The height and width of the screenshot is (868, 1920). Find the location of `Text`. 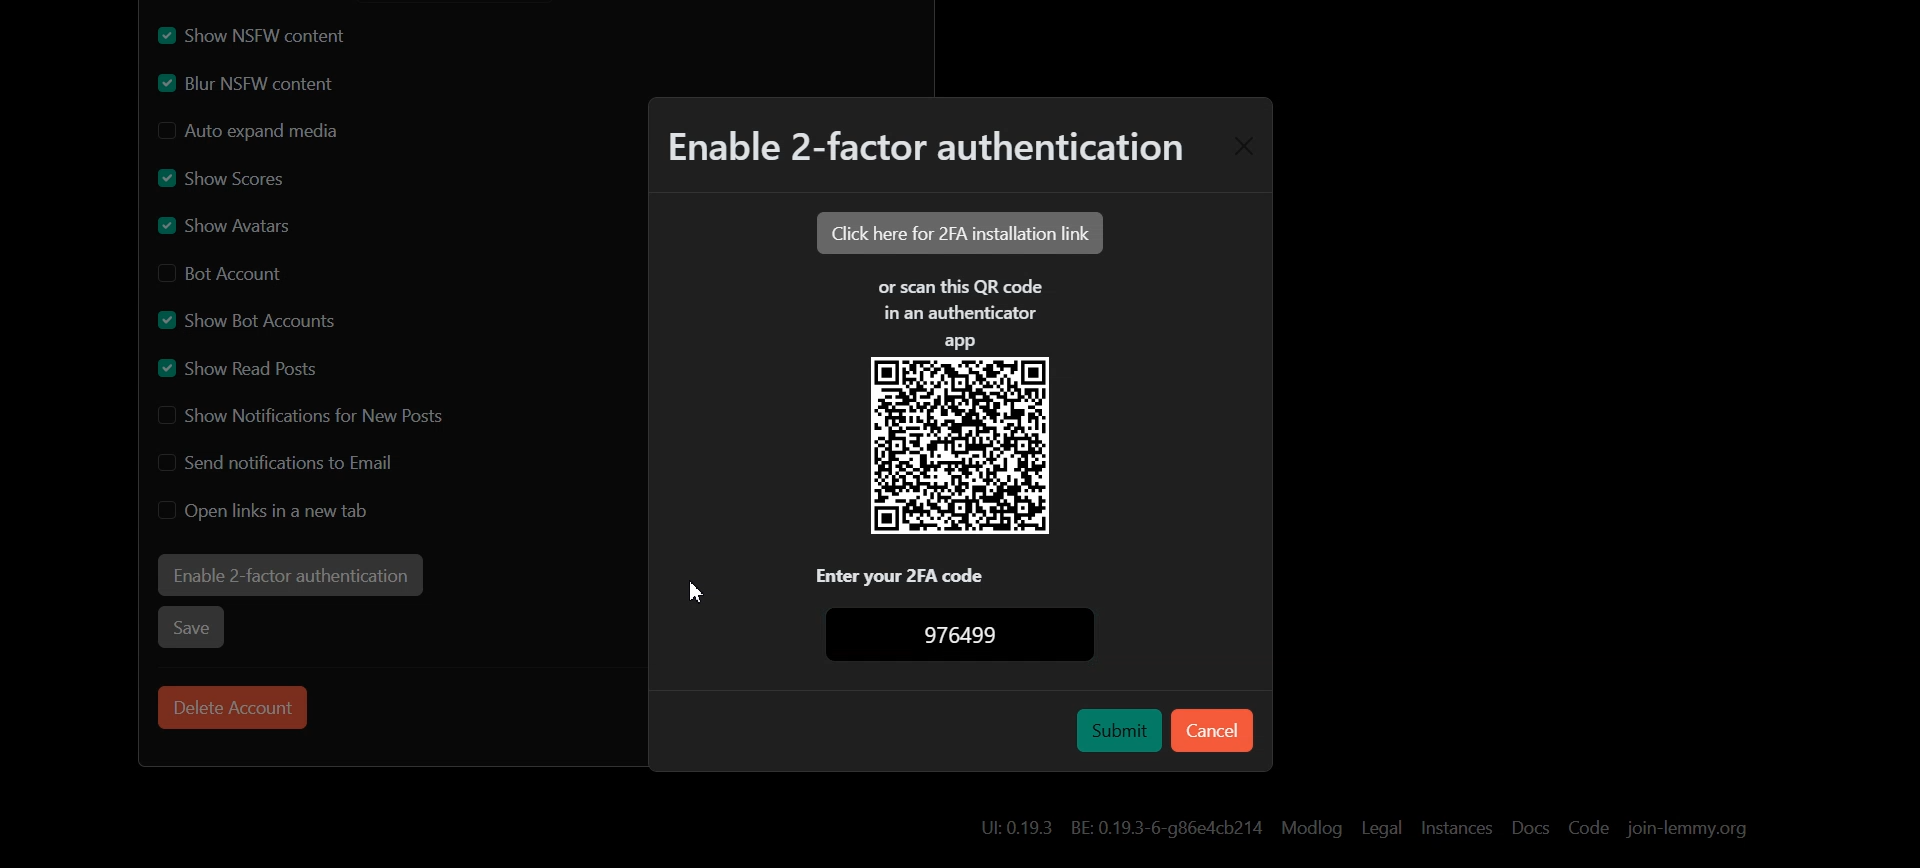

Text is located at coordinates (960, 313).